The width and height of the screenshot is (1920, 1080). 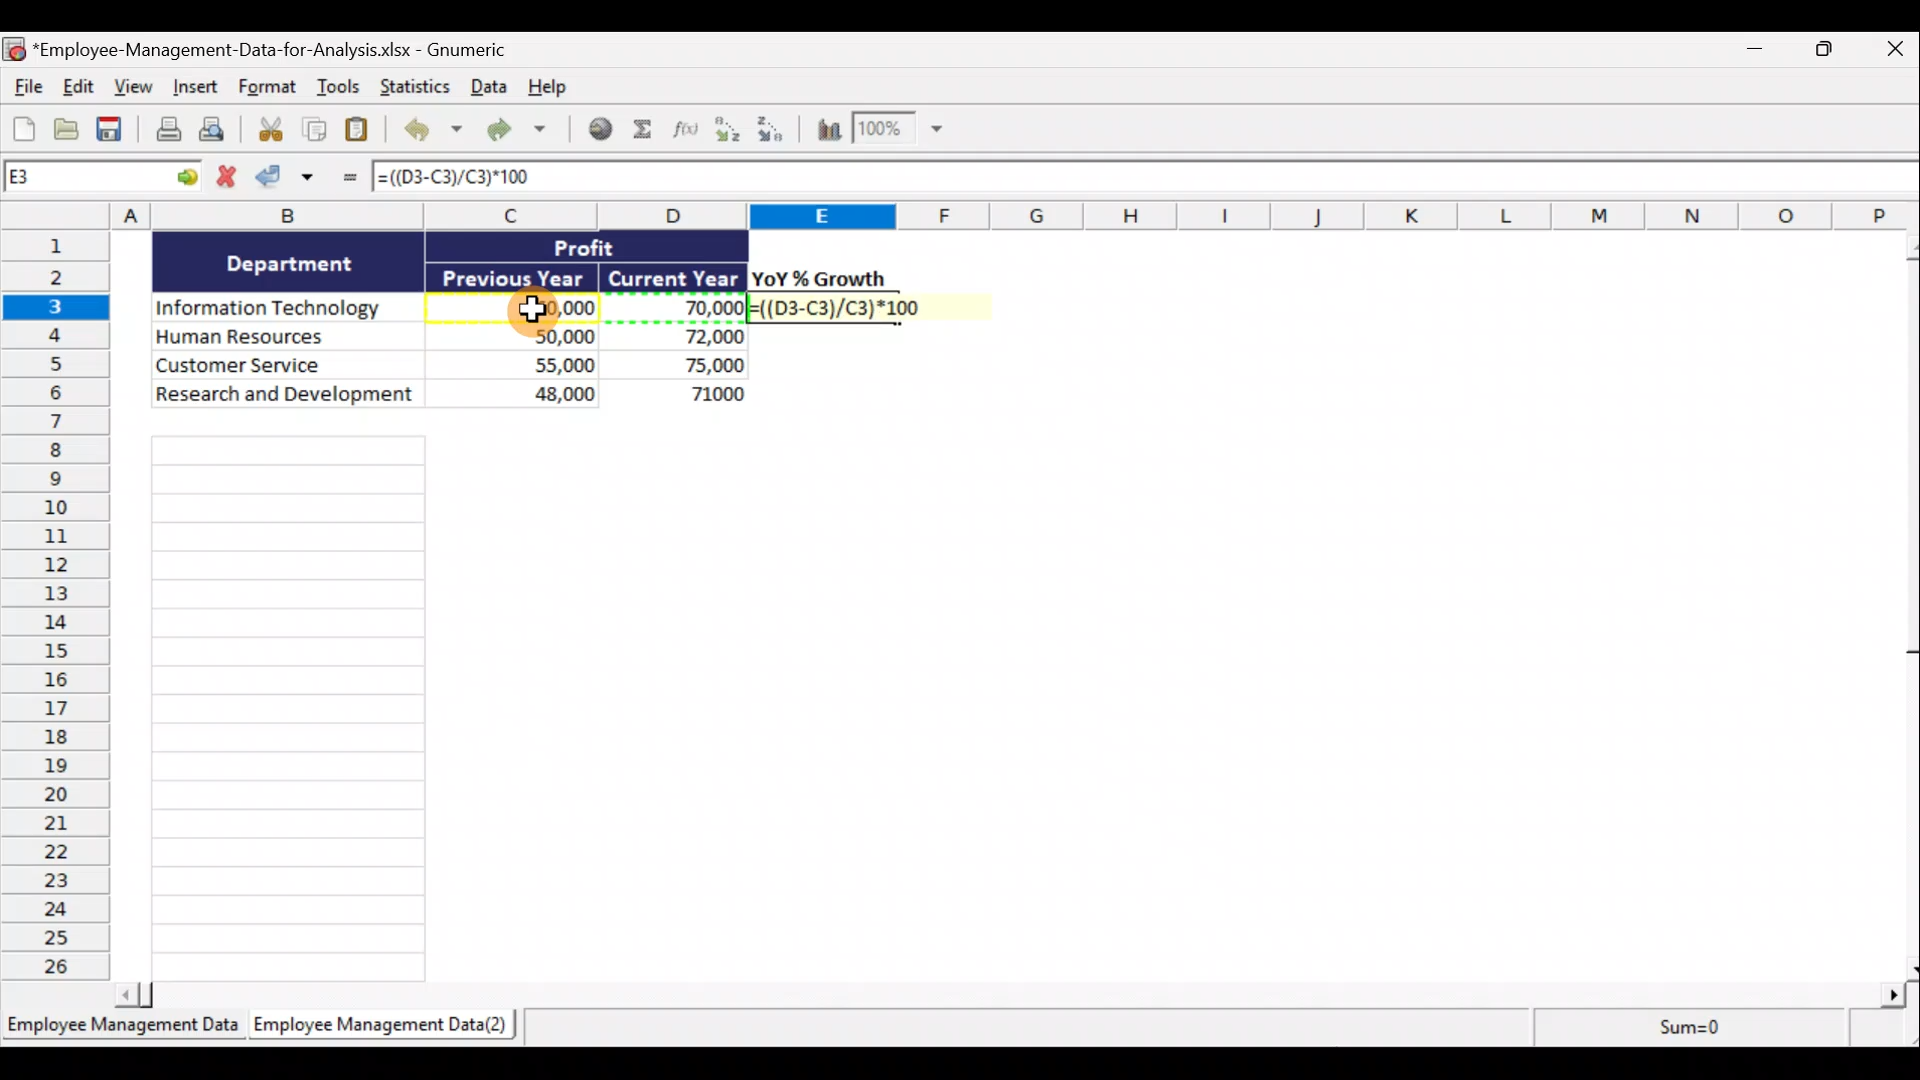 What do you see at coordinates (120, 1026) in the screenshot?
I see `Sheet 1` at bounding box center [120, 1026].